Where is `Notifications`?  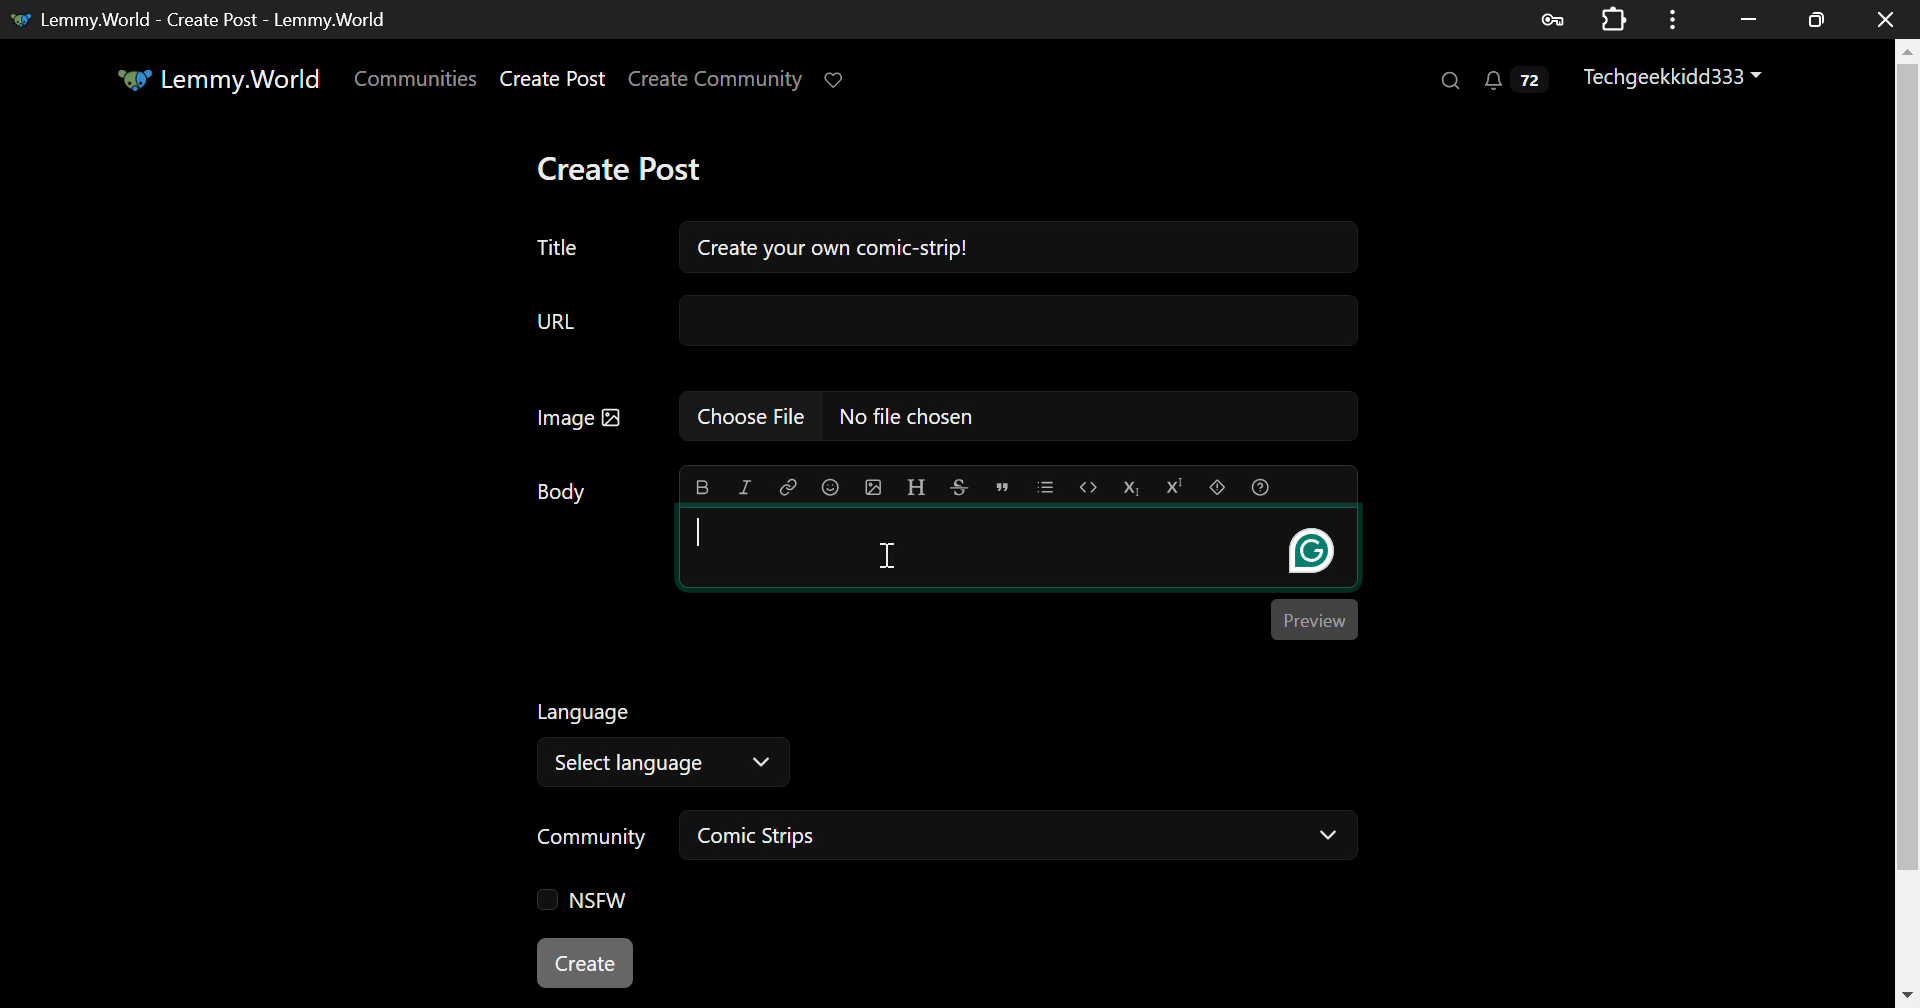 Notifications is located at coordinates (1514, 85).